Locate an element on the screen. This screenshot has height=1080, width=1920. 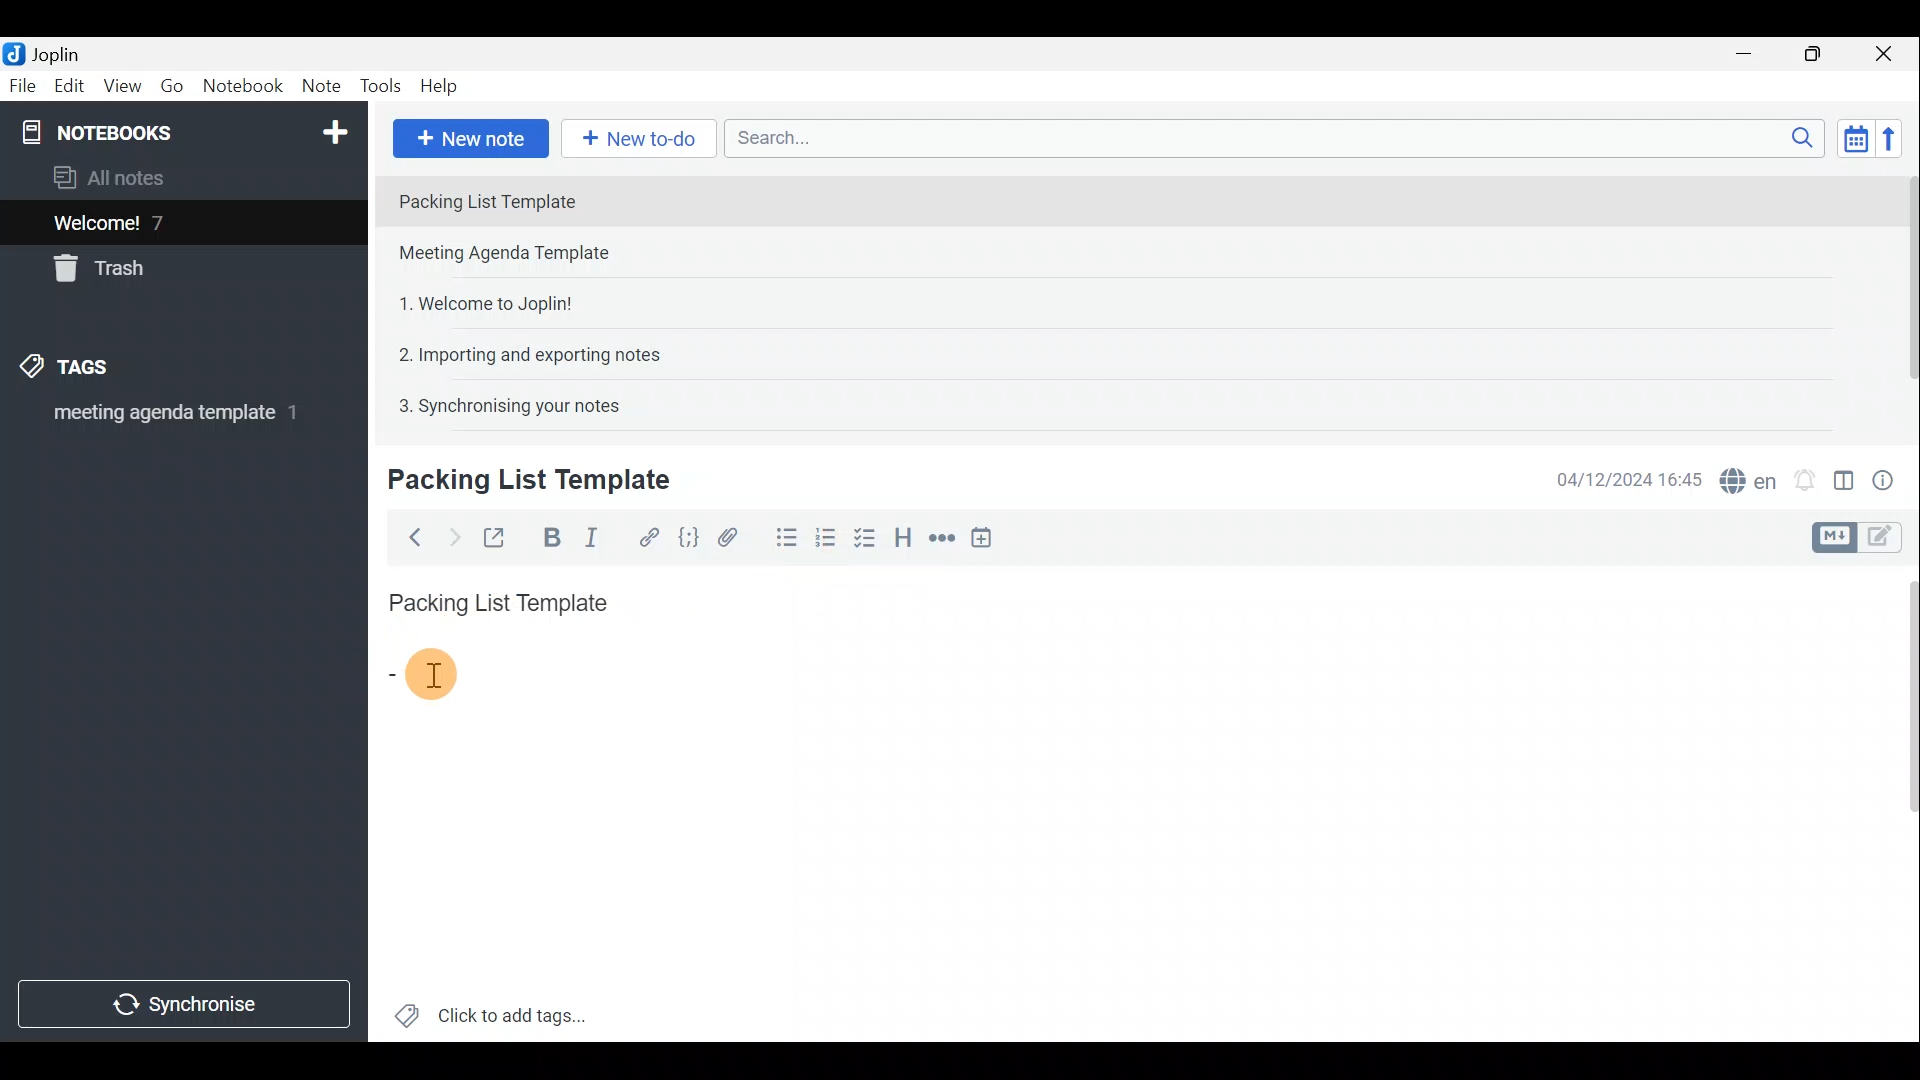
Note is located at coordinates (320, 87).